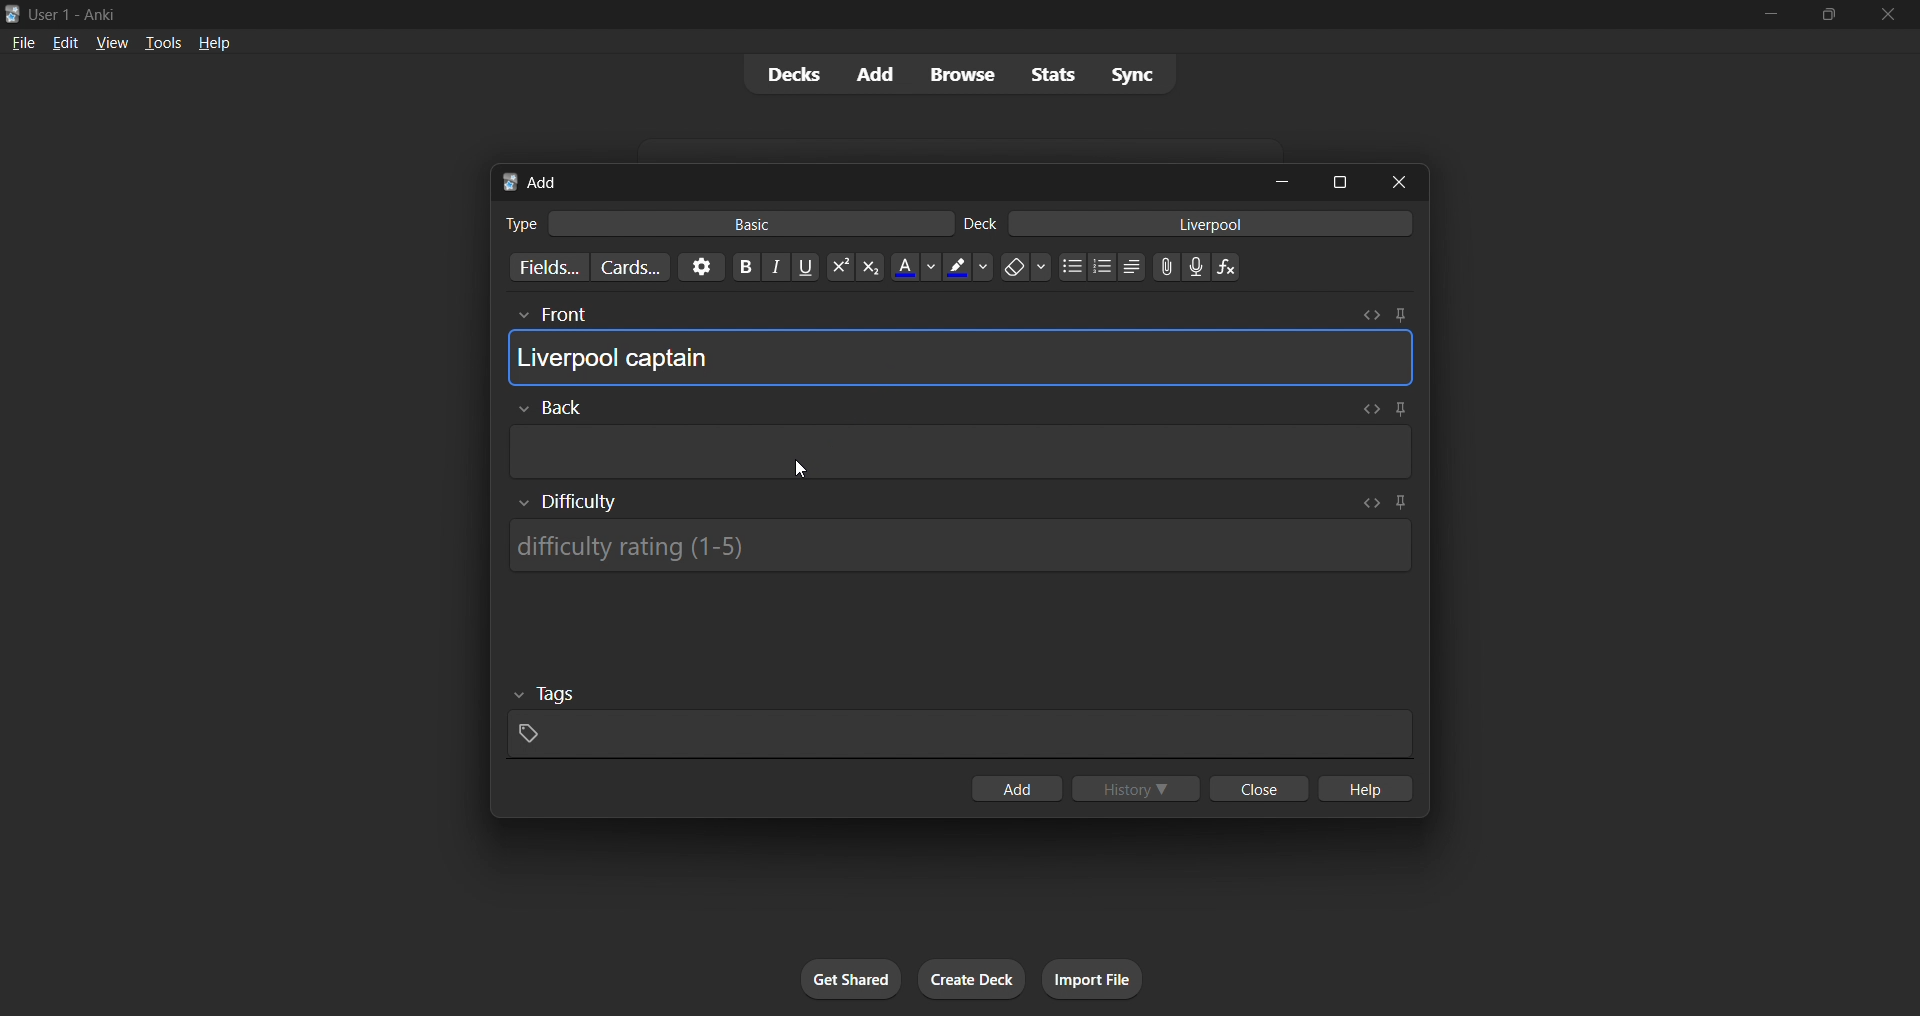 The width and height of the screenshot is (1920, 1016). I want to click on card deck input, so click(1211, 223).